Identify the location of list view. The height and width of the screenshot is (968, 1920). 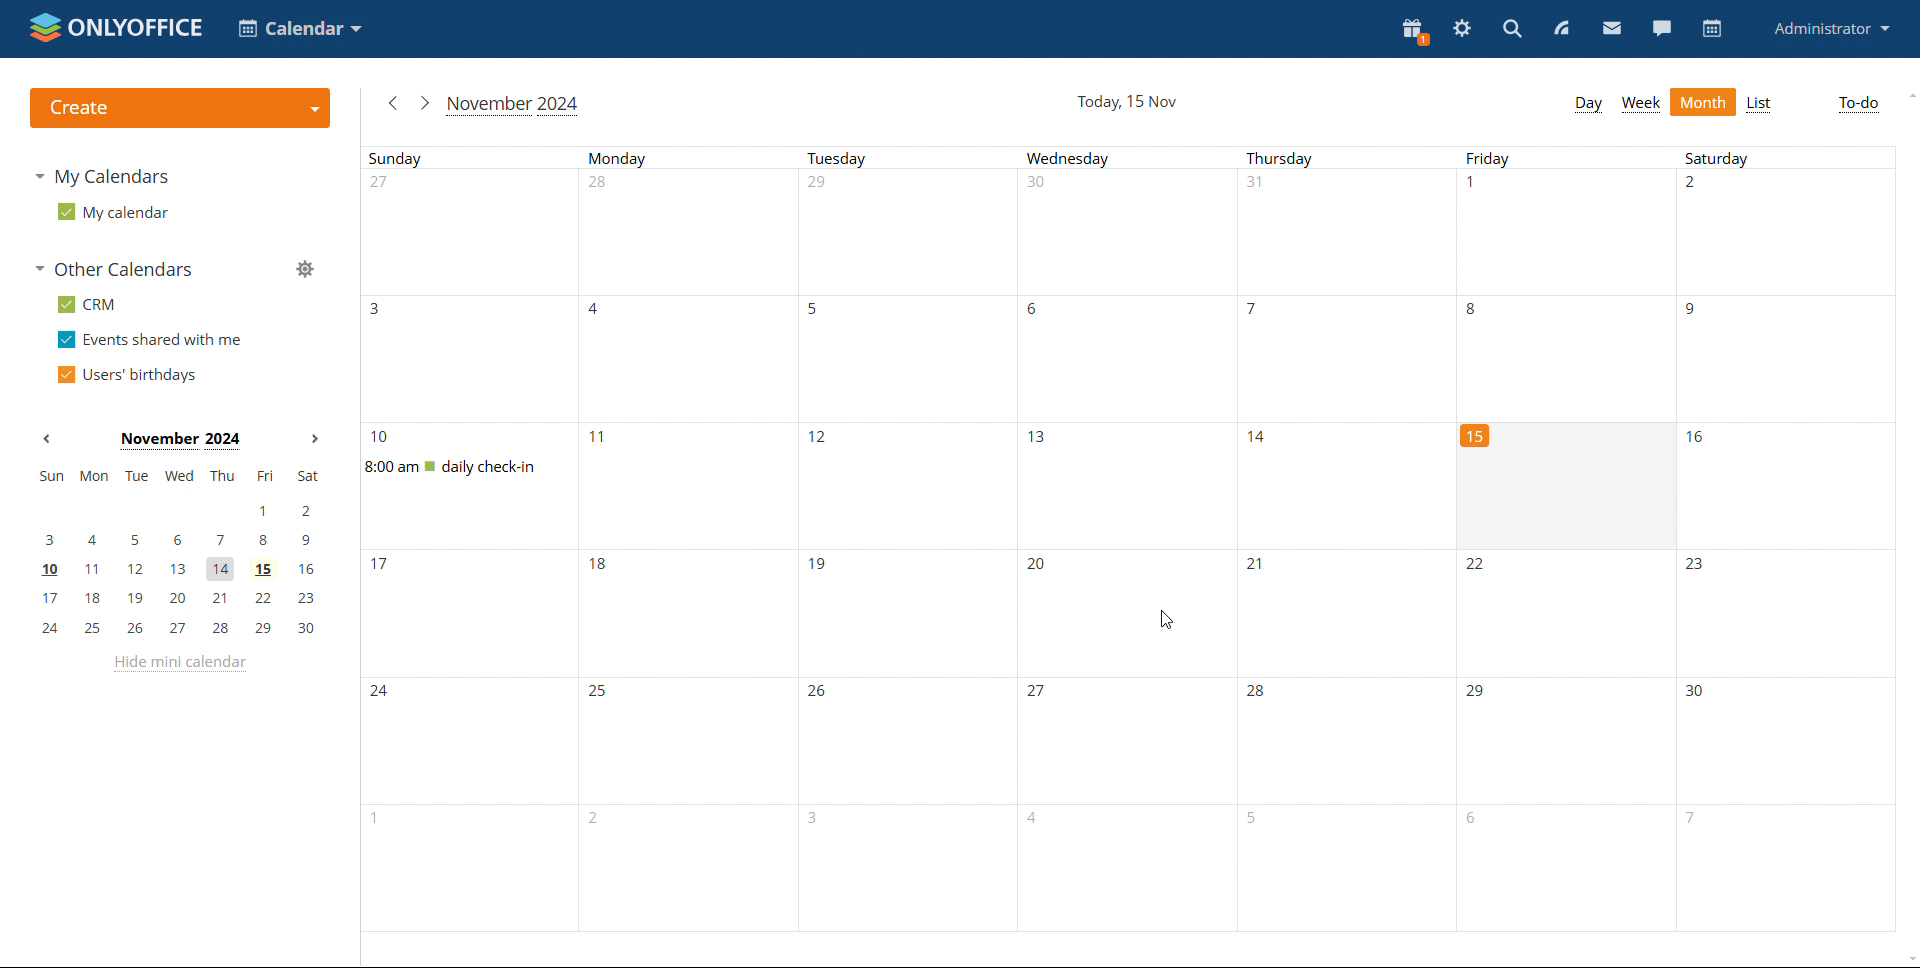
(1758, 104).